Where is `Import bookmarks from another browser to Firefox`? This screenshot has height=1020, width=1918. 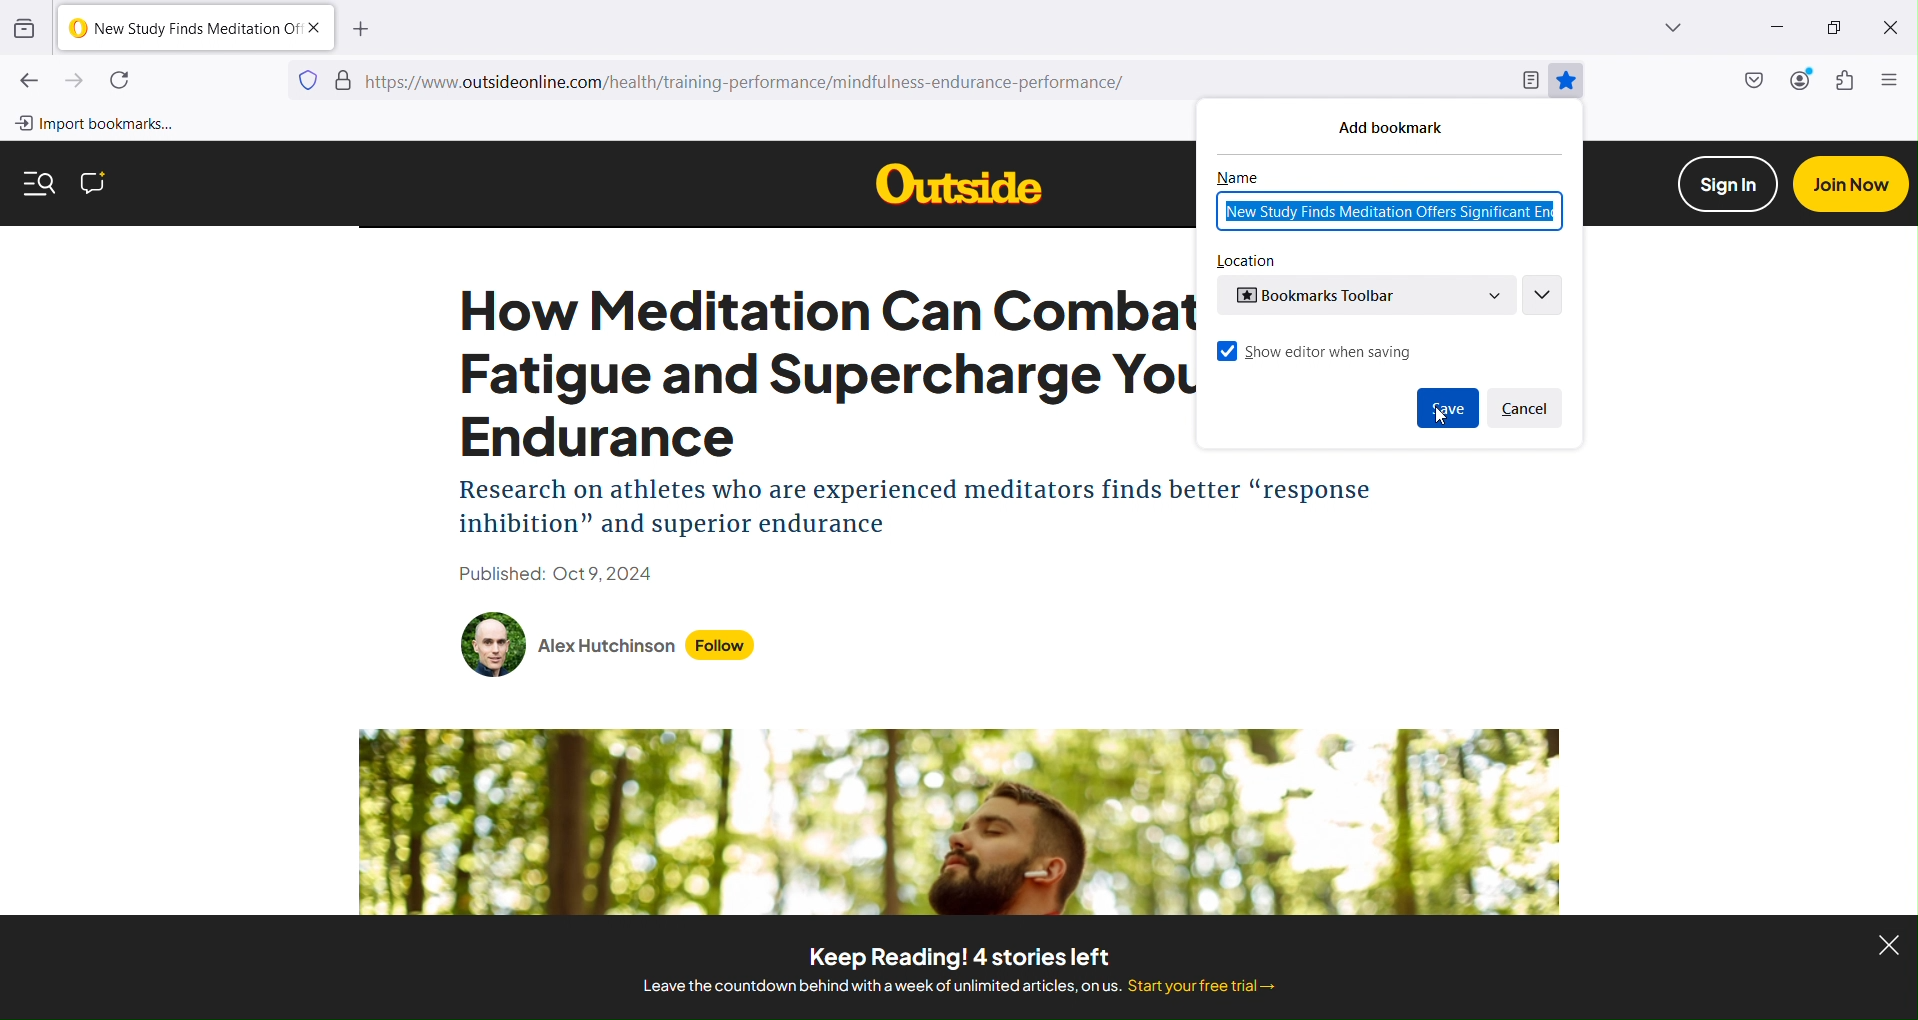 Import bookmarks from another browser to Firefox is located at coordinates (103, 124).